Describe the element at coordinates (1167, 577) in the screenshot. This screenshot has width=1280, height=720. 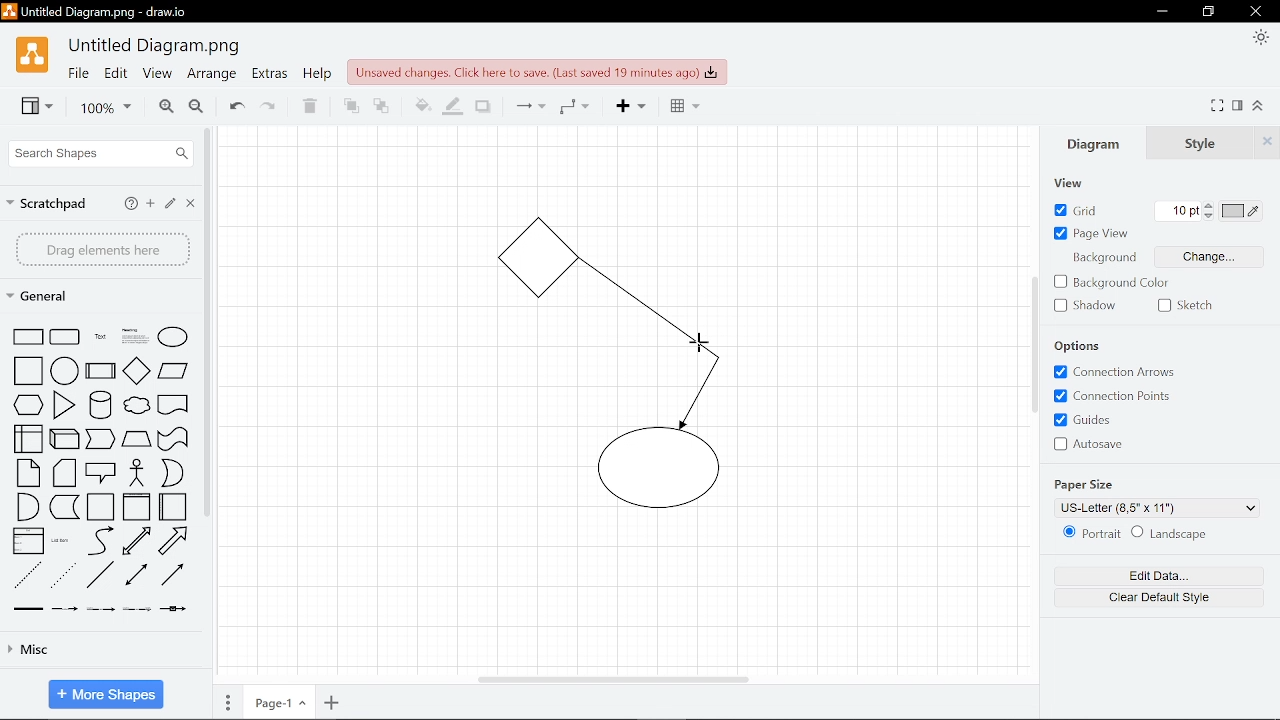
I see `Edit data` at that location.